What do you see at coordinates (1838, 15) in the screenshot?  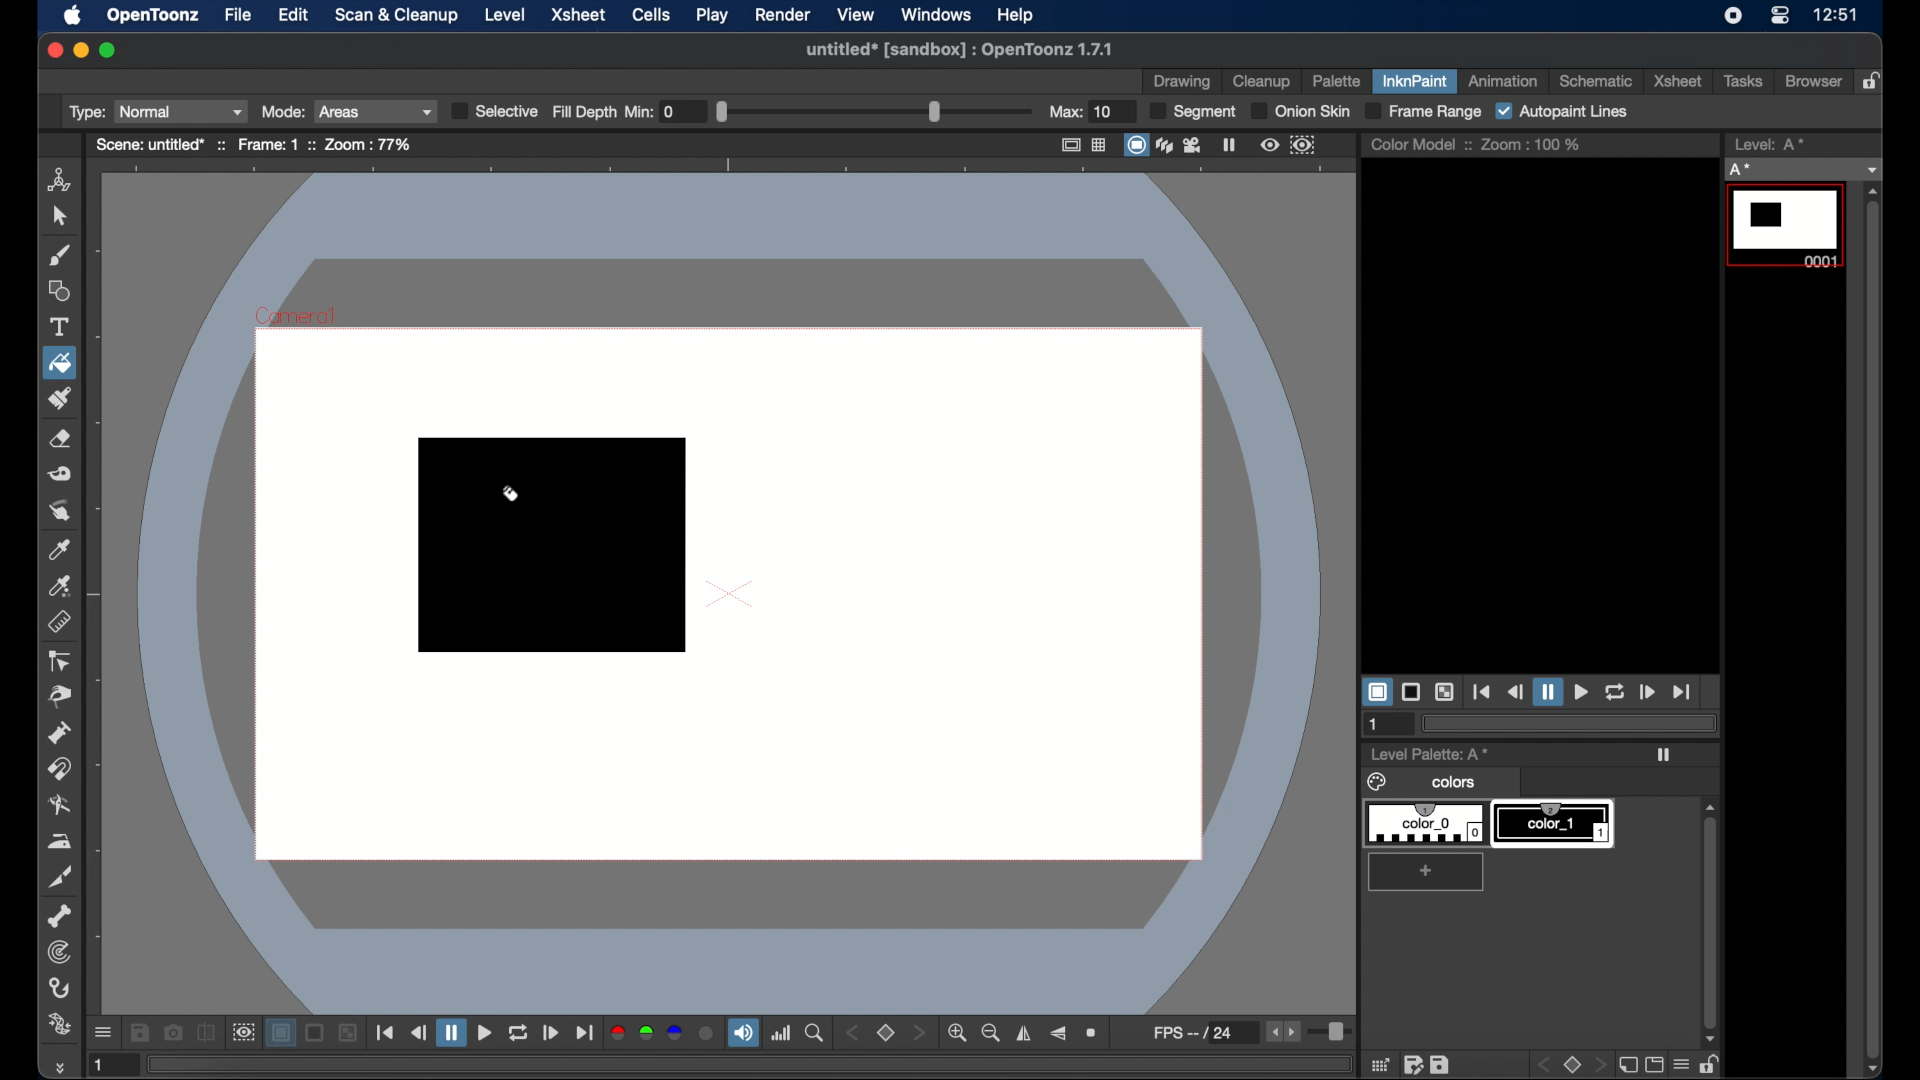 I see `12:51` at bounding box center [1838, 15].